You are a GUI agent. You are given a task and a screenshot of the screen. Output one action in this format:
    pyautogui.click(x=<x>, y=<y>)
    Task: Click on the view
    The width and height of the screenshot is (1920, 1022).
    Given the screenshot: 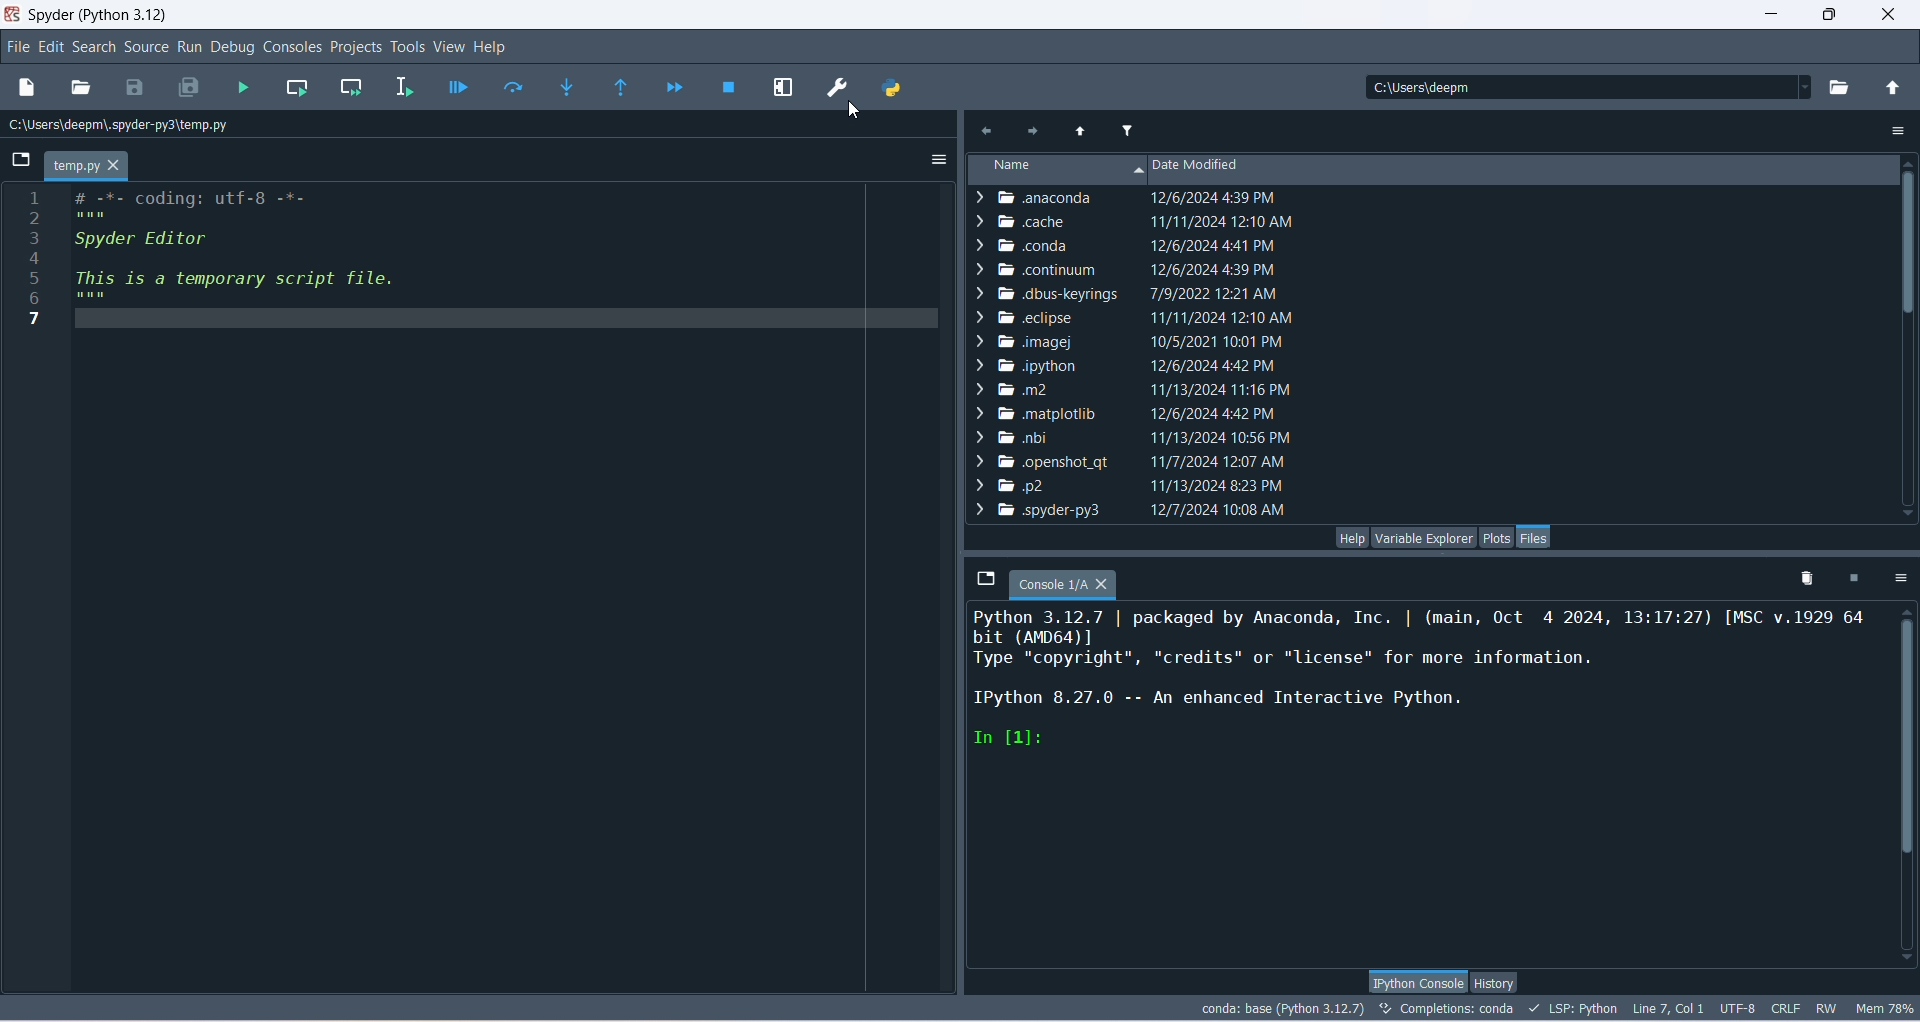 What is the action you would take?
    pyautogui.click(x=448, y=46)
    